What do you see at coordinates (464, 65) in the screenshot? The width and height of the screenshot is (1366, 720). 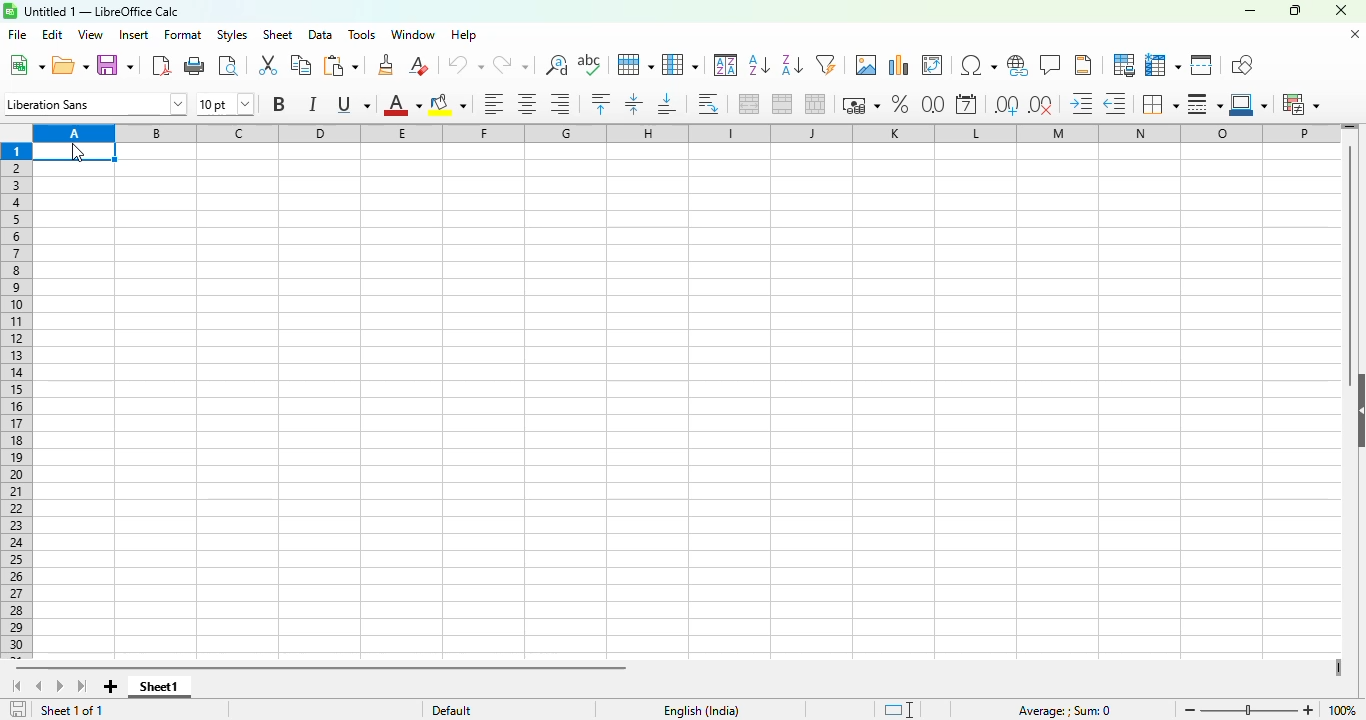 I see `undo` at bounding box center [464, 65].